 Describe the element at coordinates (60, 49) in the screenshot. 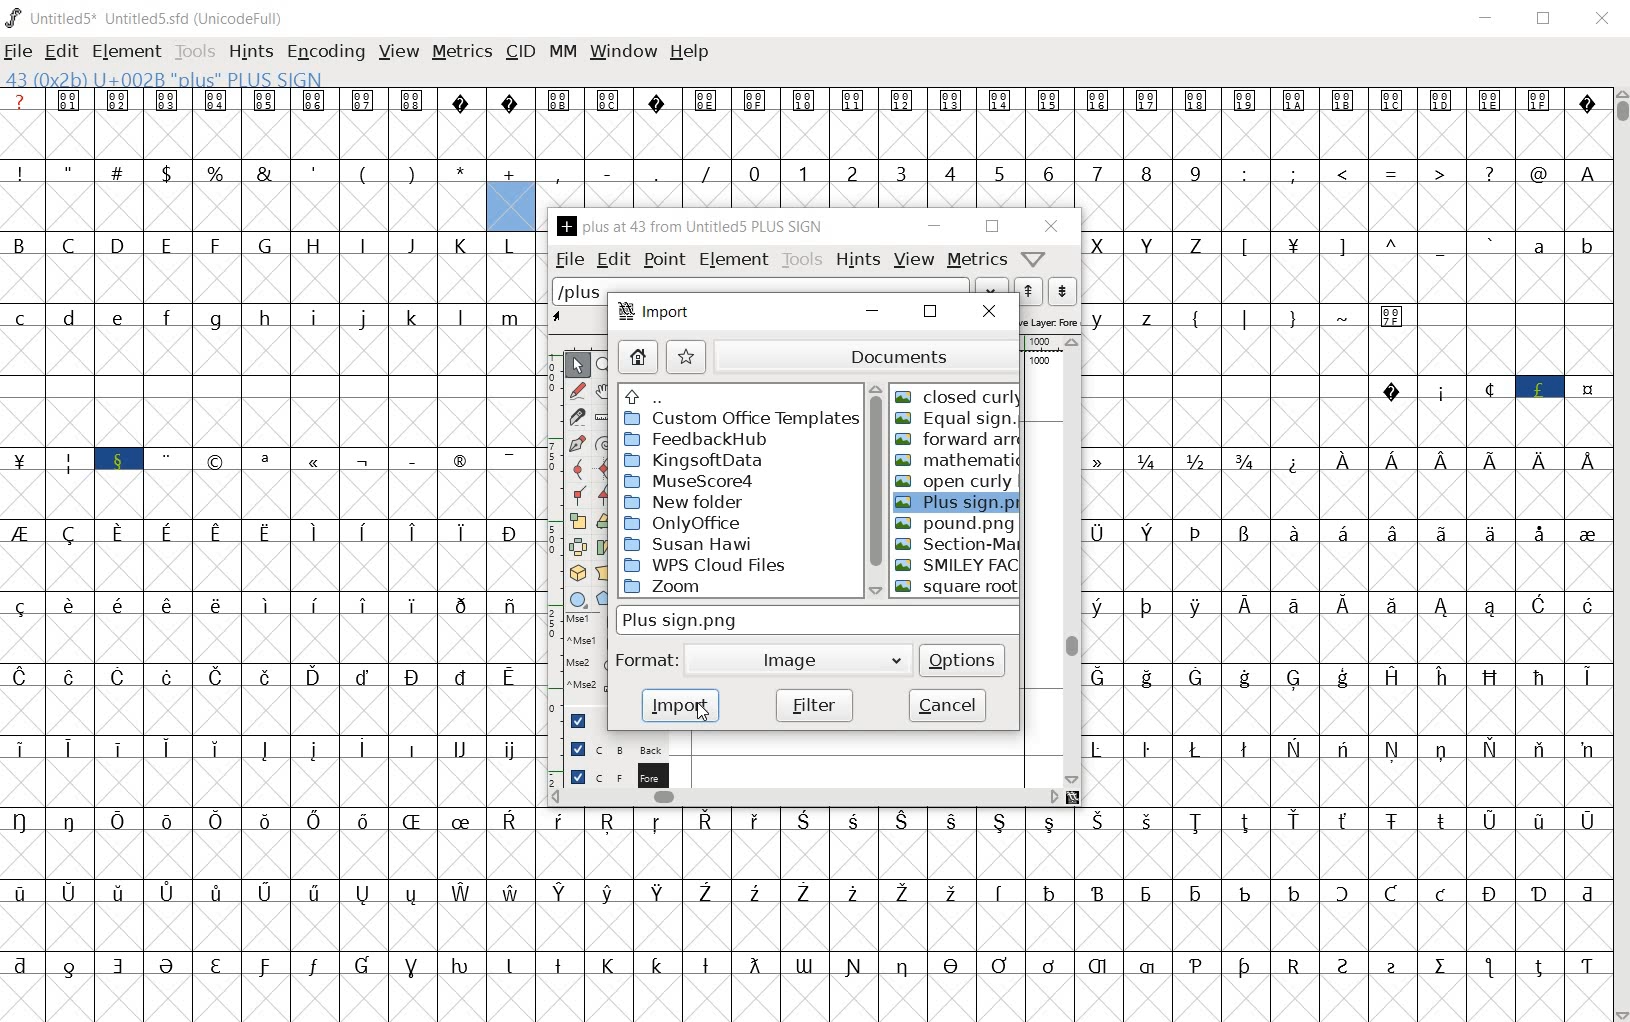

I see `edit` at that location.